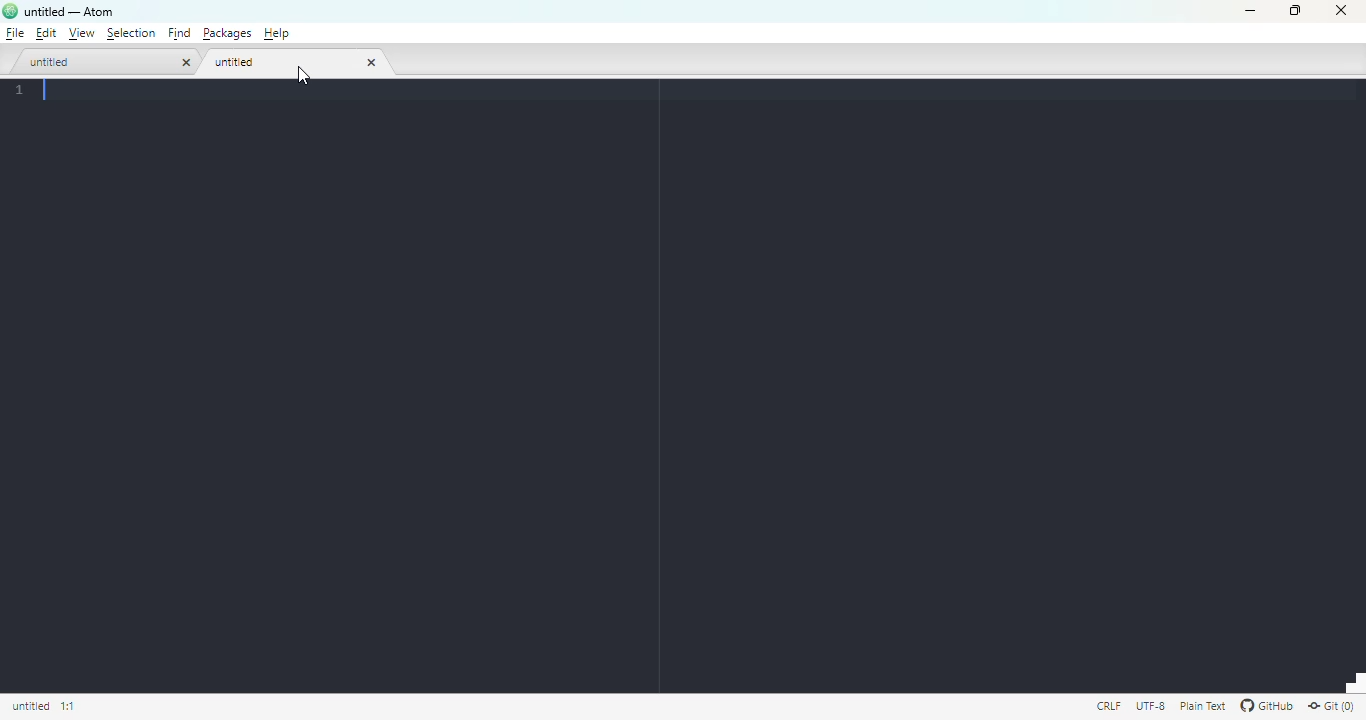  What do you see at coordinates (1249, 10) in the screenshot?
I see `minimize` at bounding box center [1249, 10].